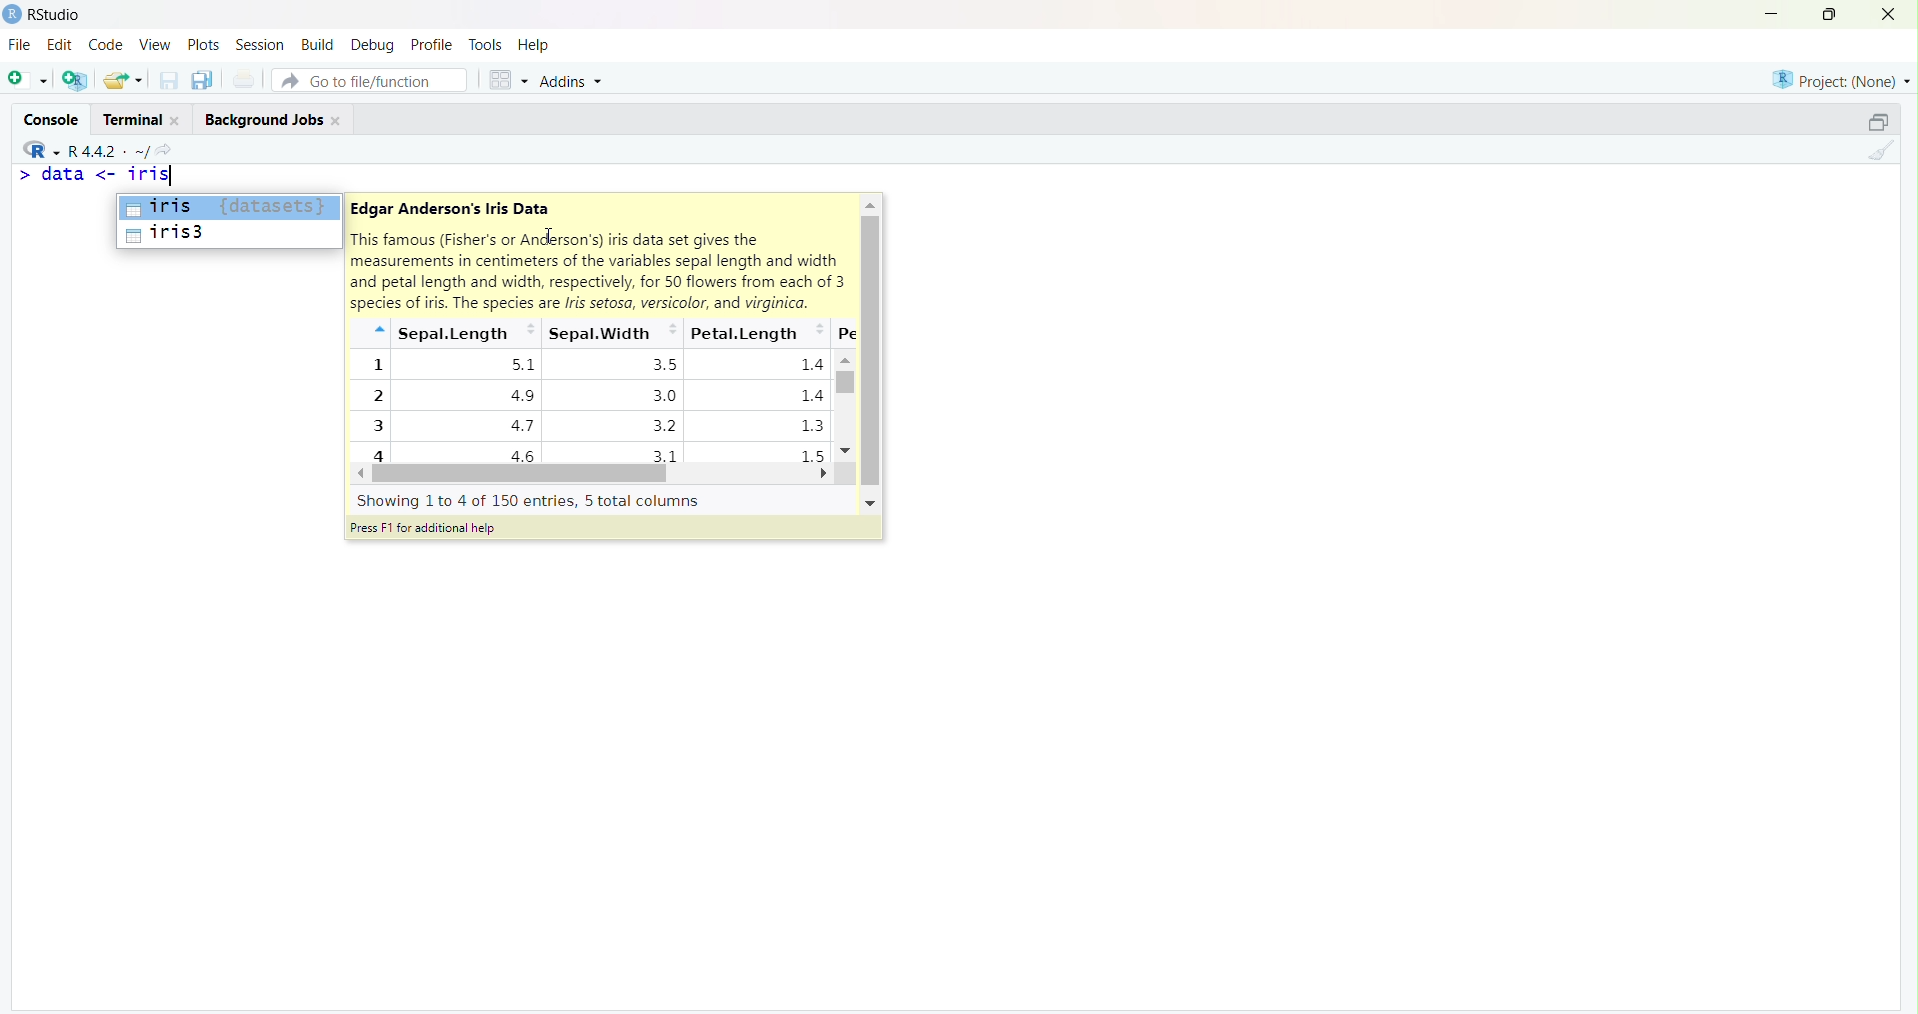 The width and height of the screenshot is (1918, 1014). What do you see at coordinates (167, 81) in the screenshot?
I see `Save current document (Ctrl + S)` at bounding box center [167, 81].